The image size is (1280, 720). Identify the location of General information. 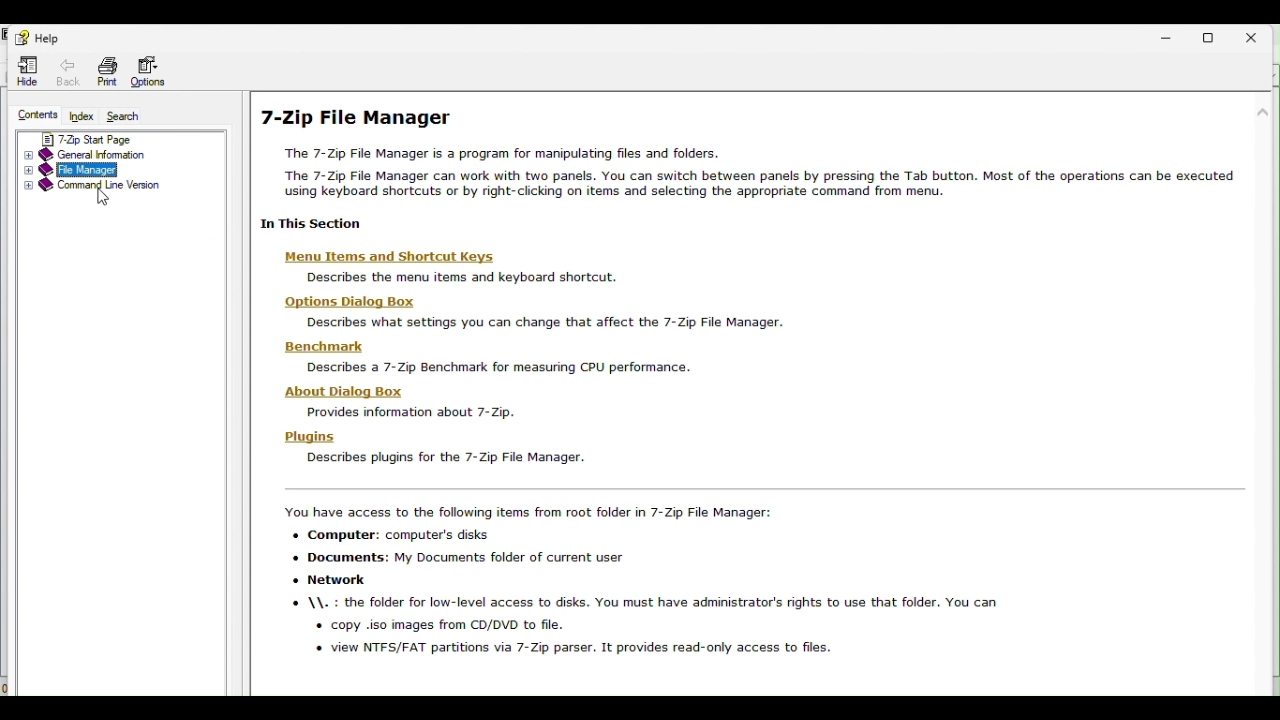
(100, 155).